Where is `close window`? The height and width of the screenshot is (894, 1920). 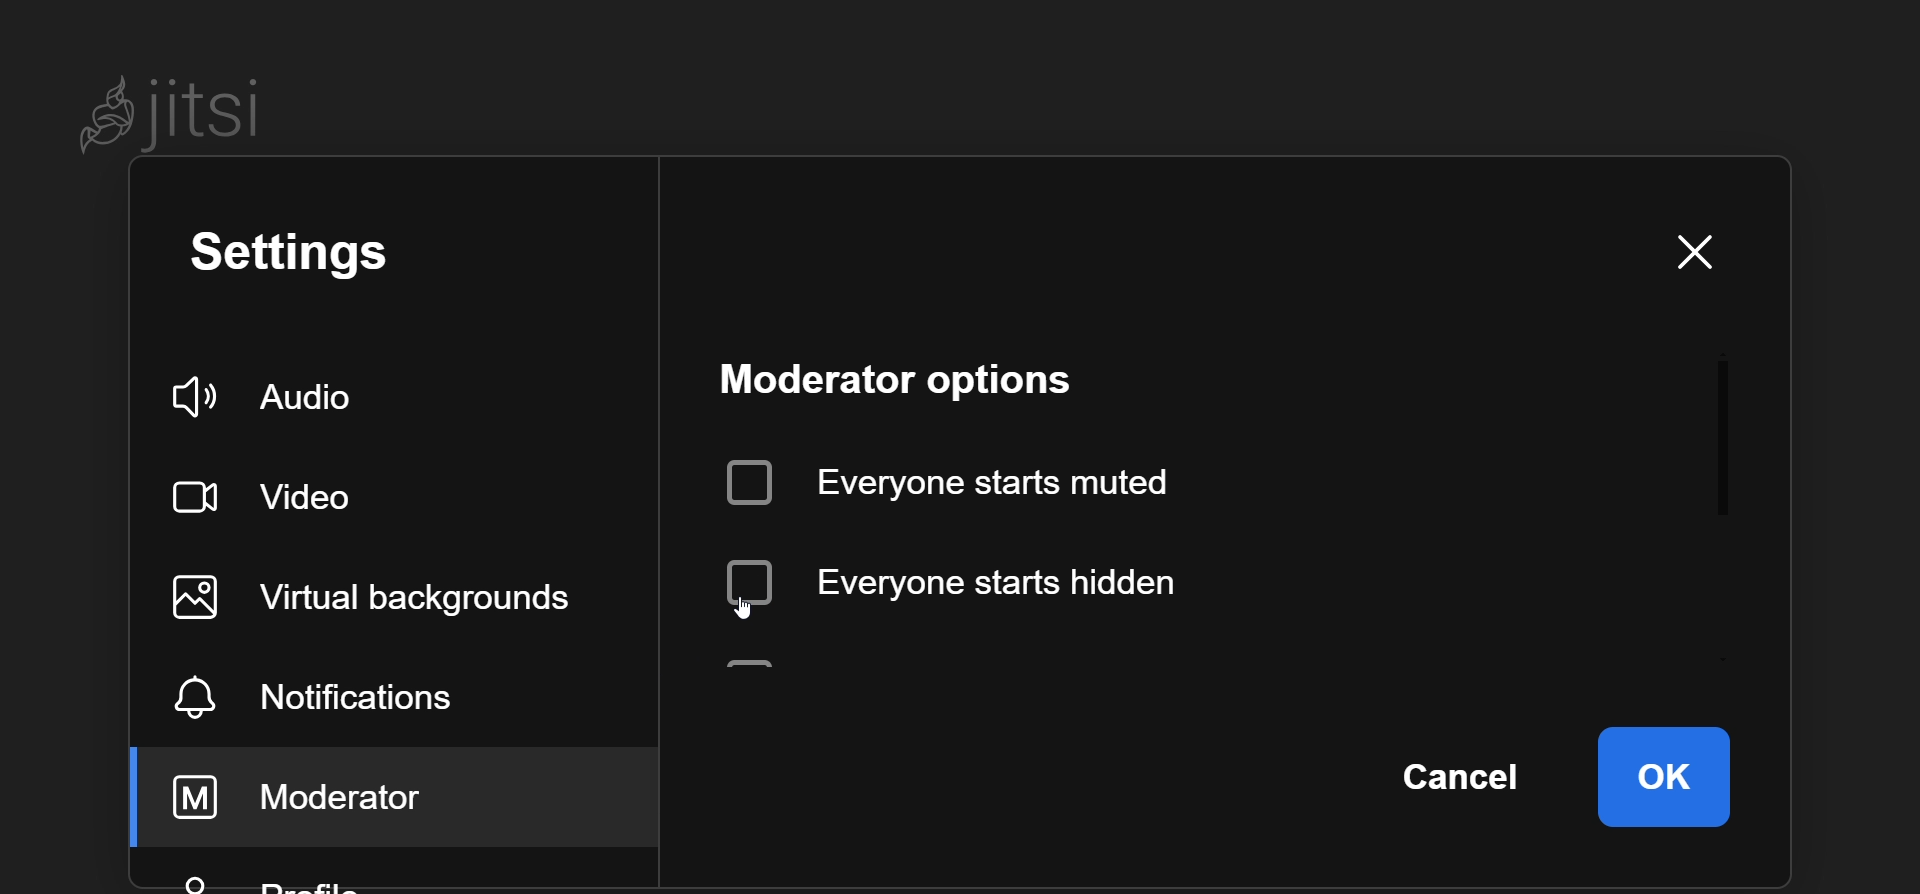 close window is located at coordinates (1708, 247).